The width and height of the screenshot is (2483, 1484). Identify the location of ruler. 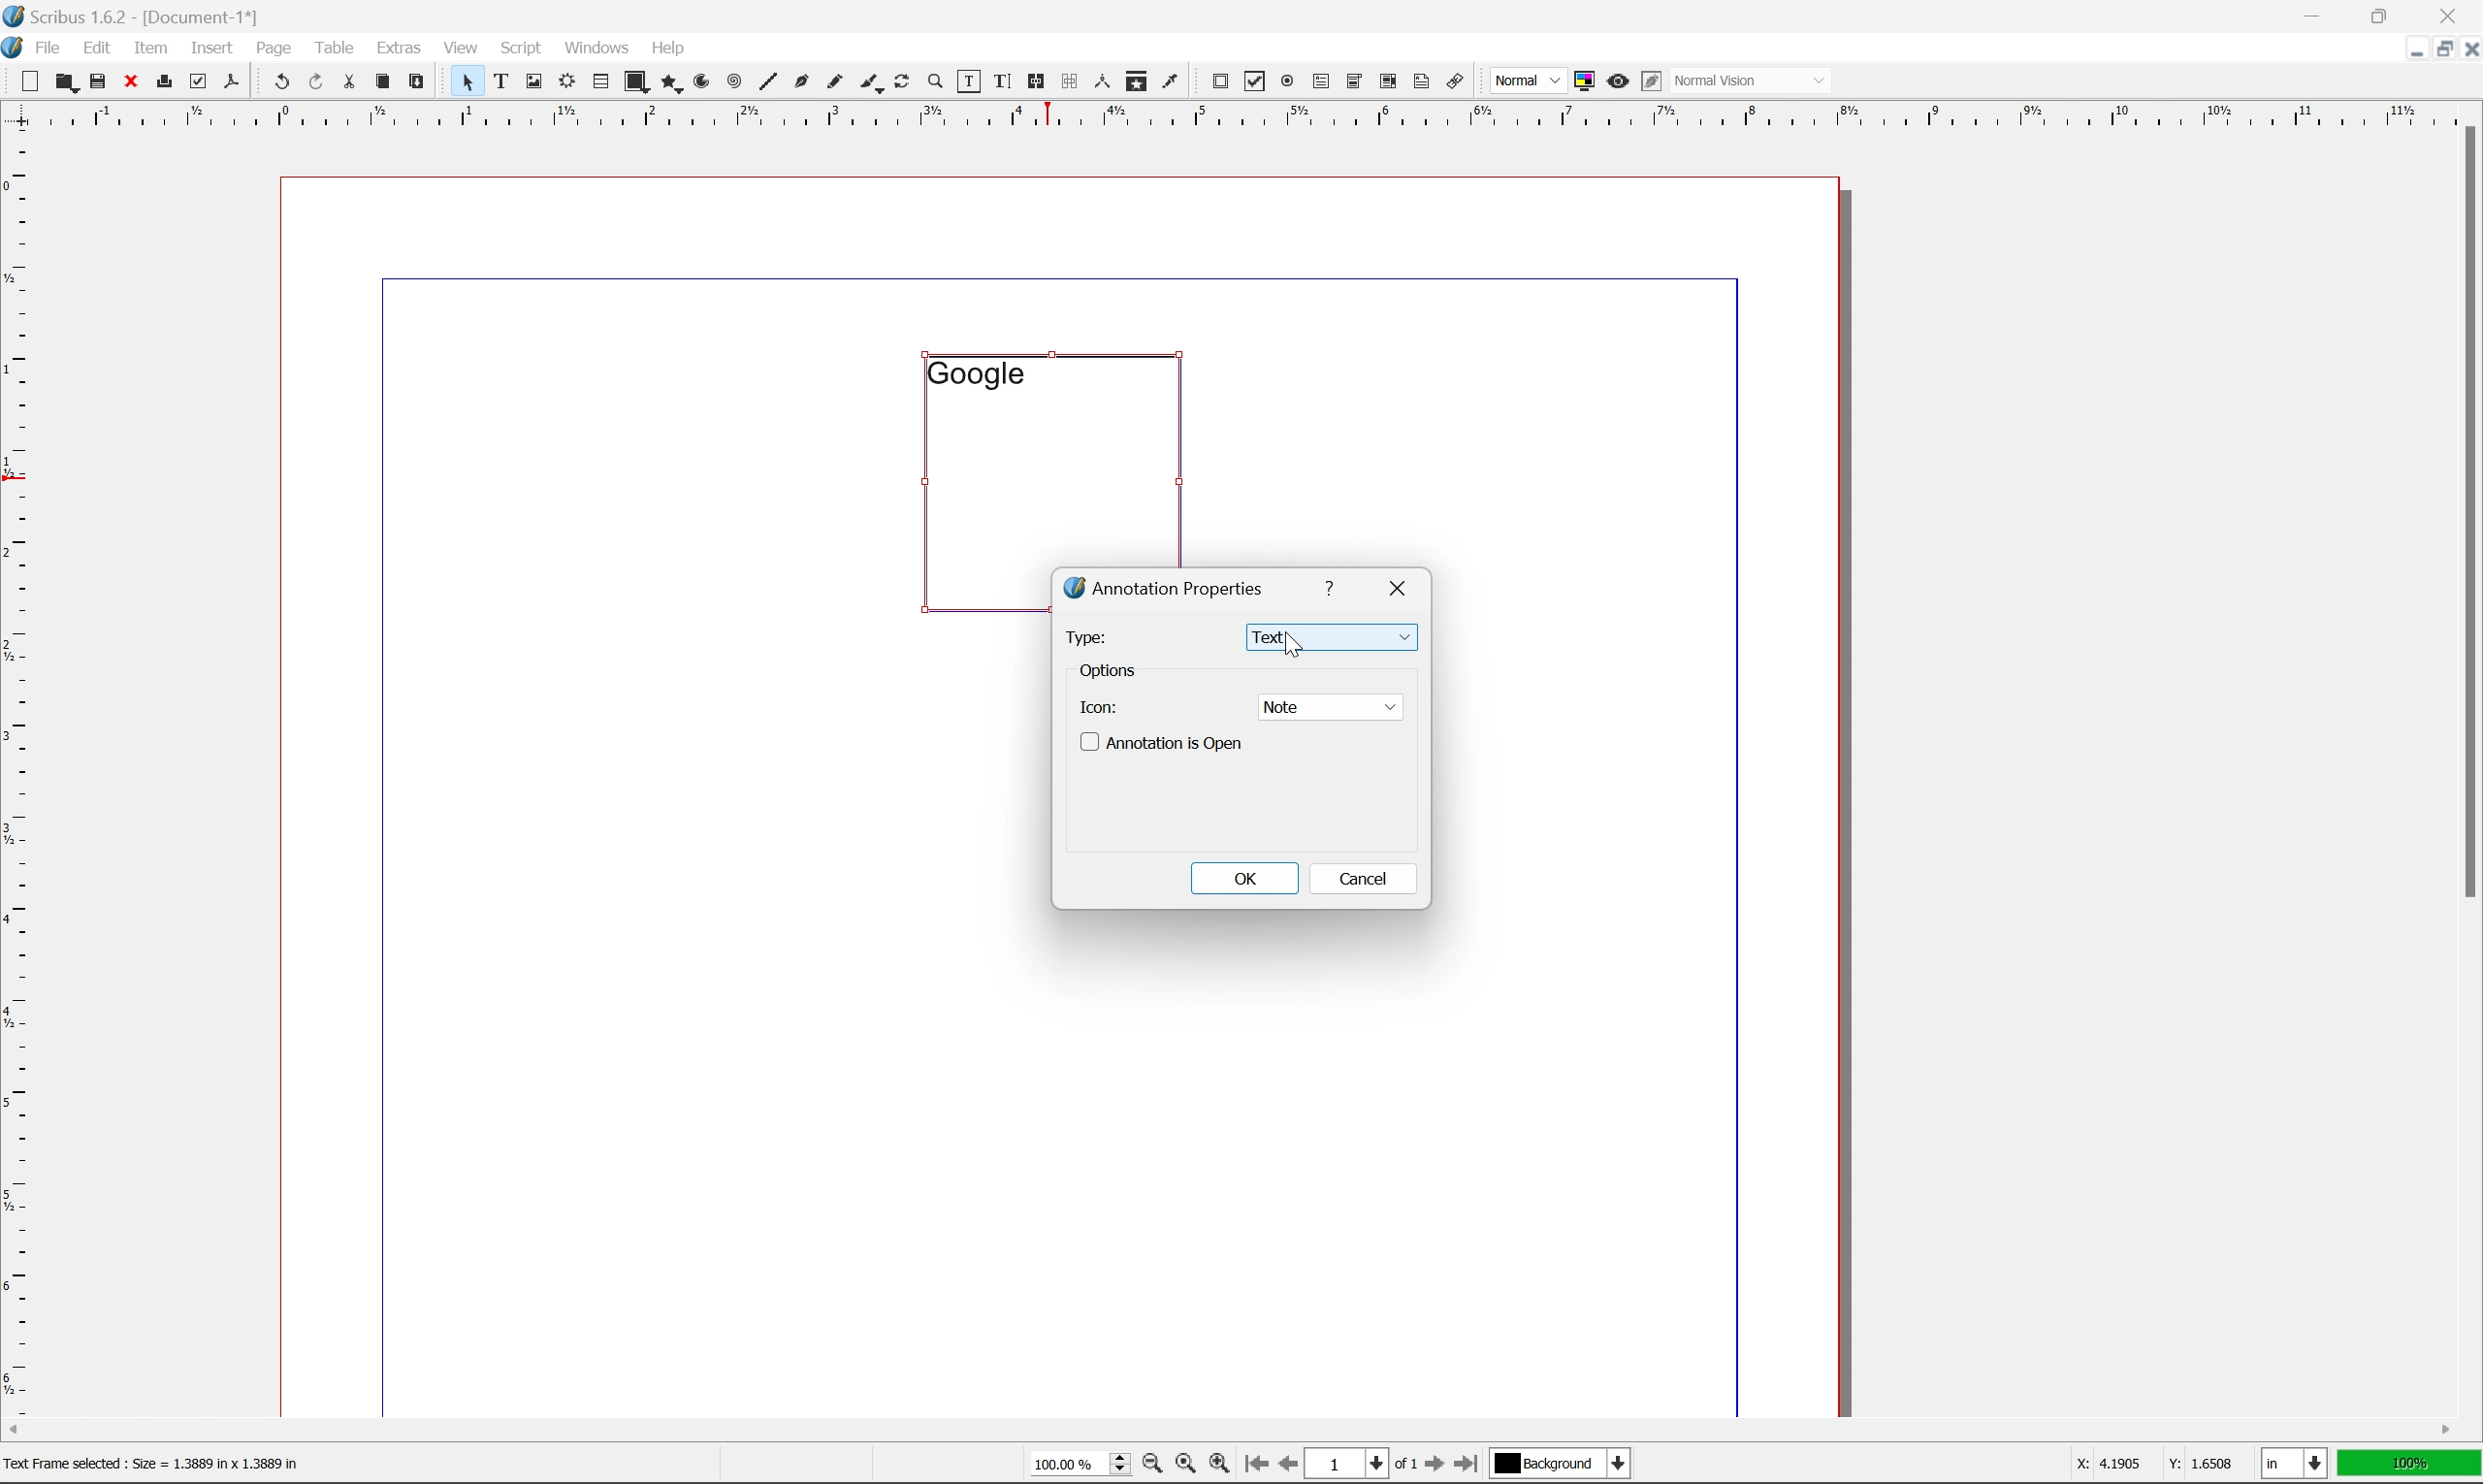
(17, 770).